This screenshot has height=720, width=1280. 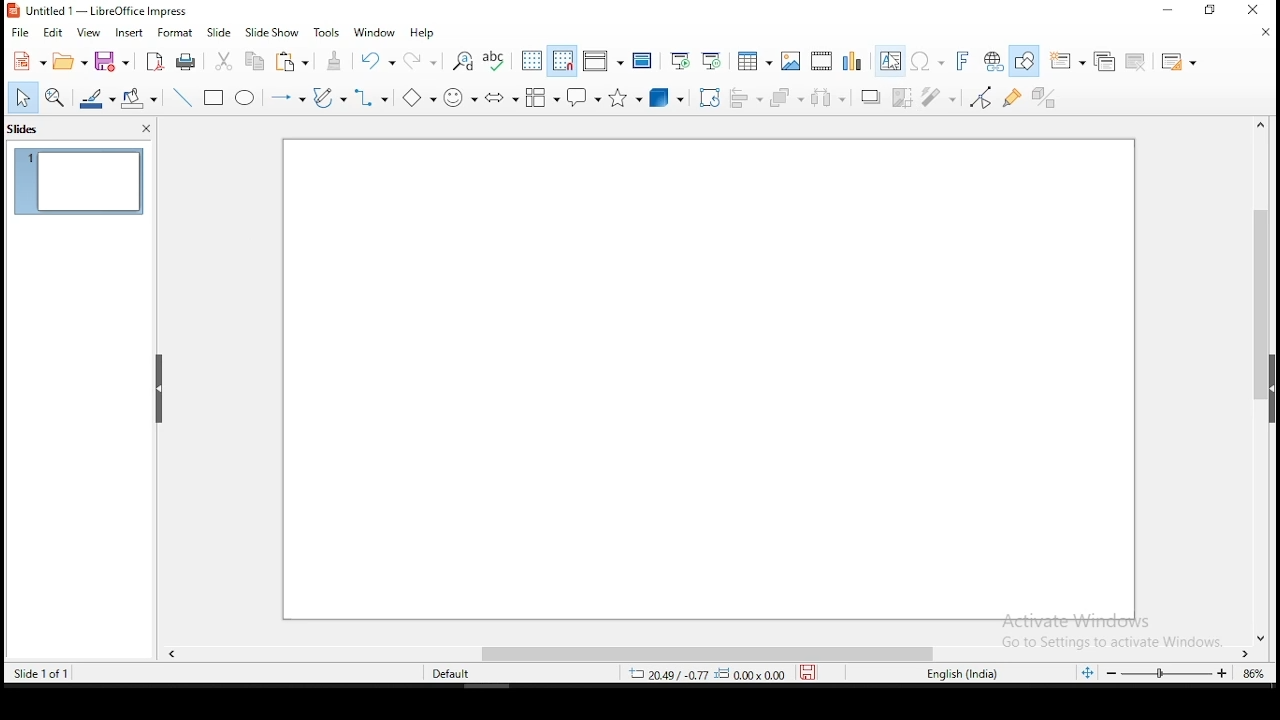 What do you see at coordinates (820, 62) in the screenshot?
I see `insert video` at bounding box center [820, 62].